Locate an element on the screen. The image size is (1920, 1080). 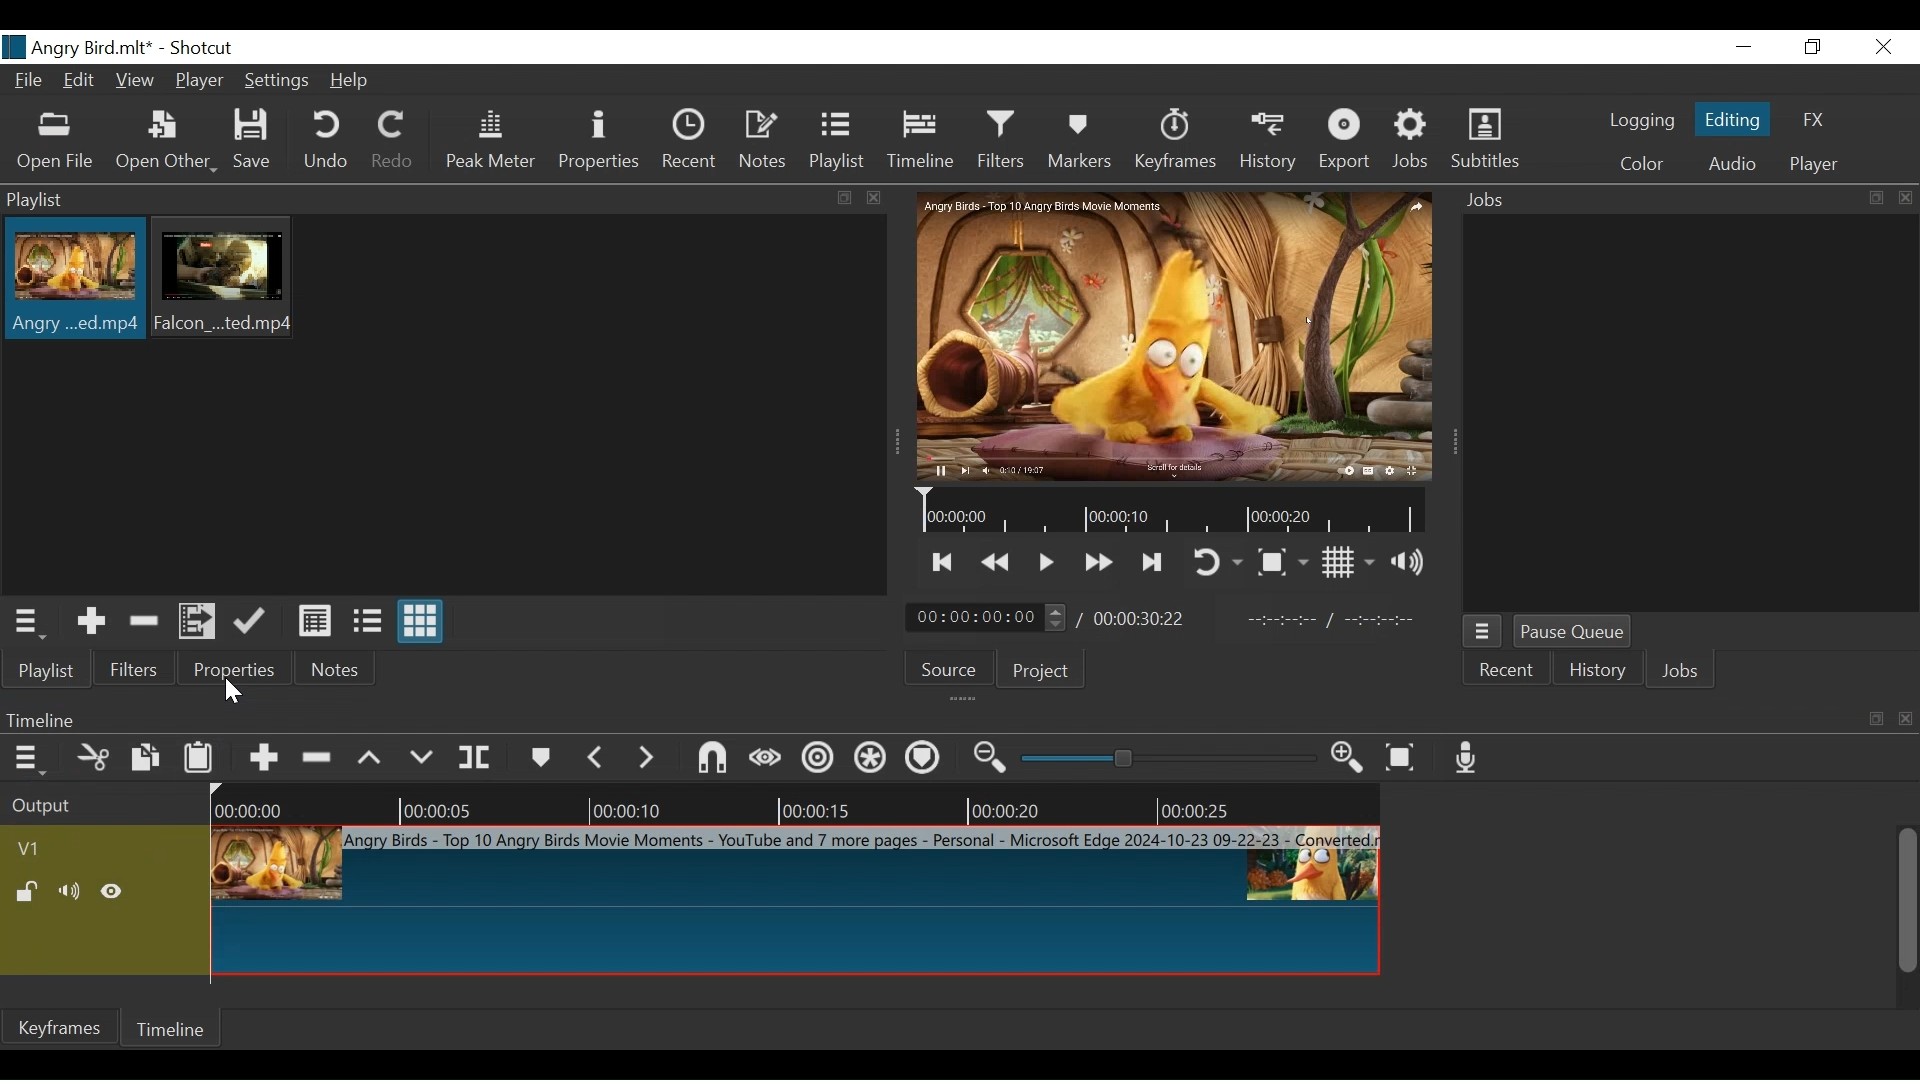
Open Other File is located at coordinates (56, 144).